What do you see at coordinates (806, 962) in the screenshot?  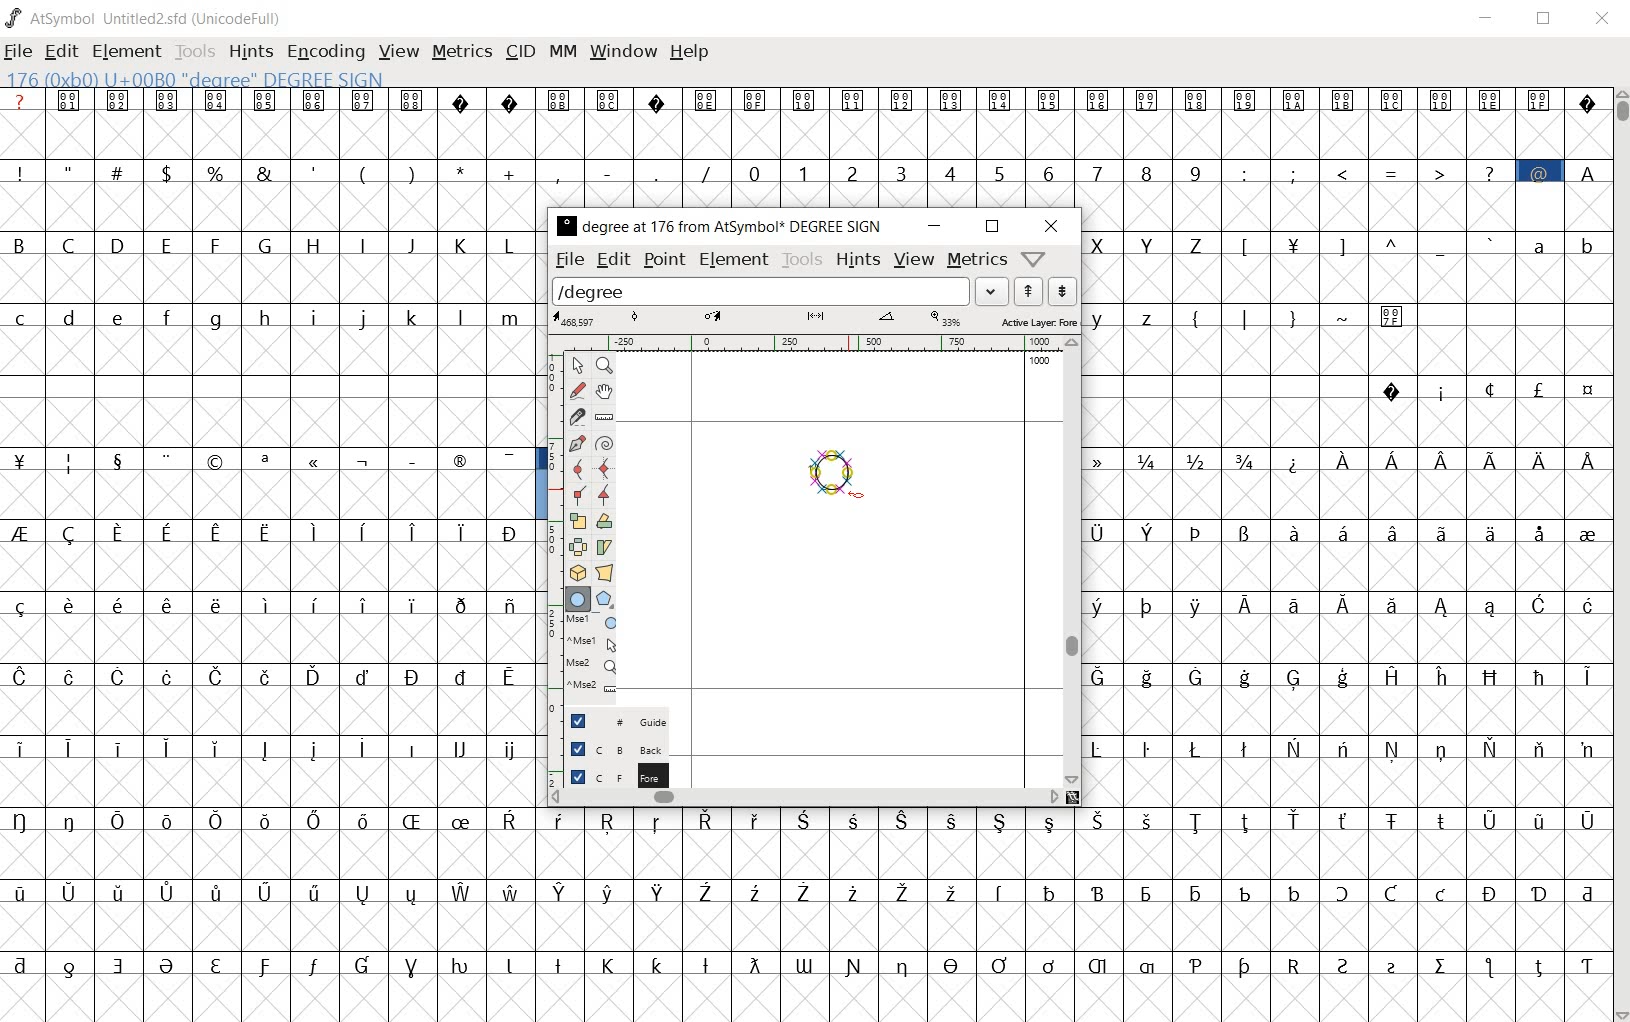 I see `special letters` at bounding box center [806, 962].